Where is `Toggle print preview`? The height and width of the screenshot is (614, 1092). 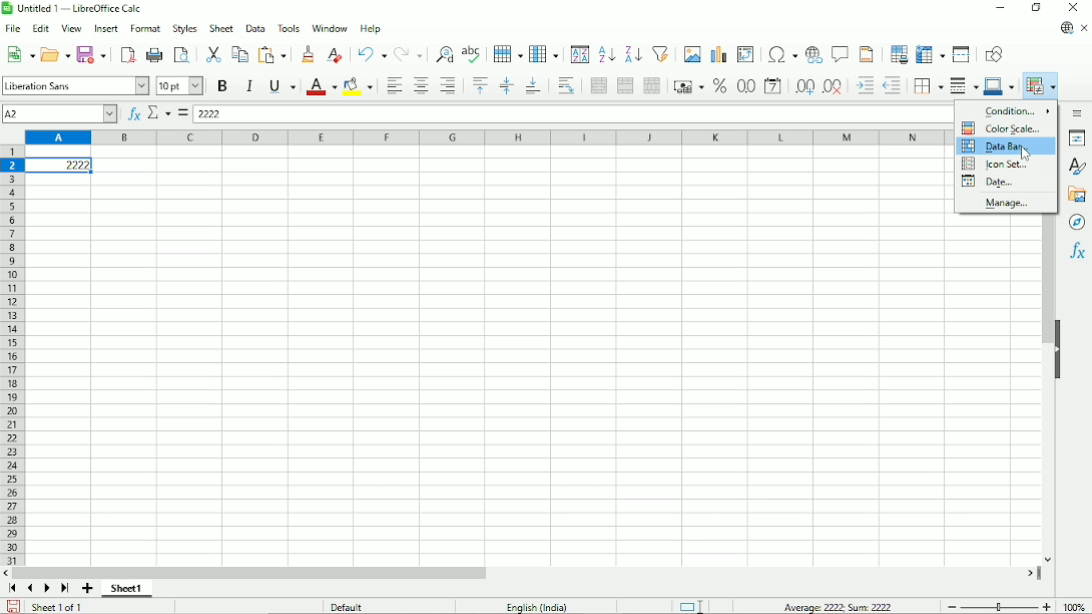
Toggle print preview is located at coordinates (182, 54).